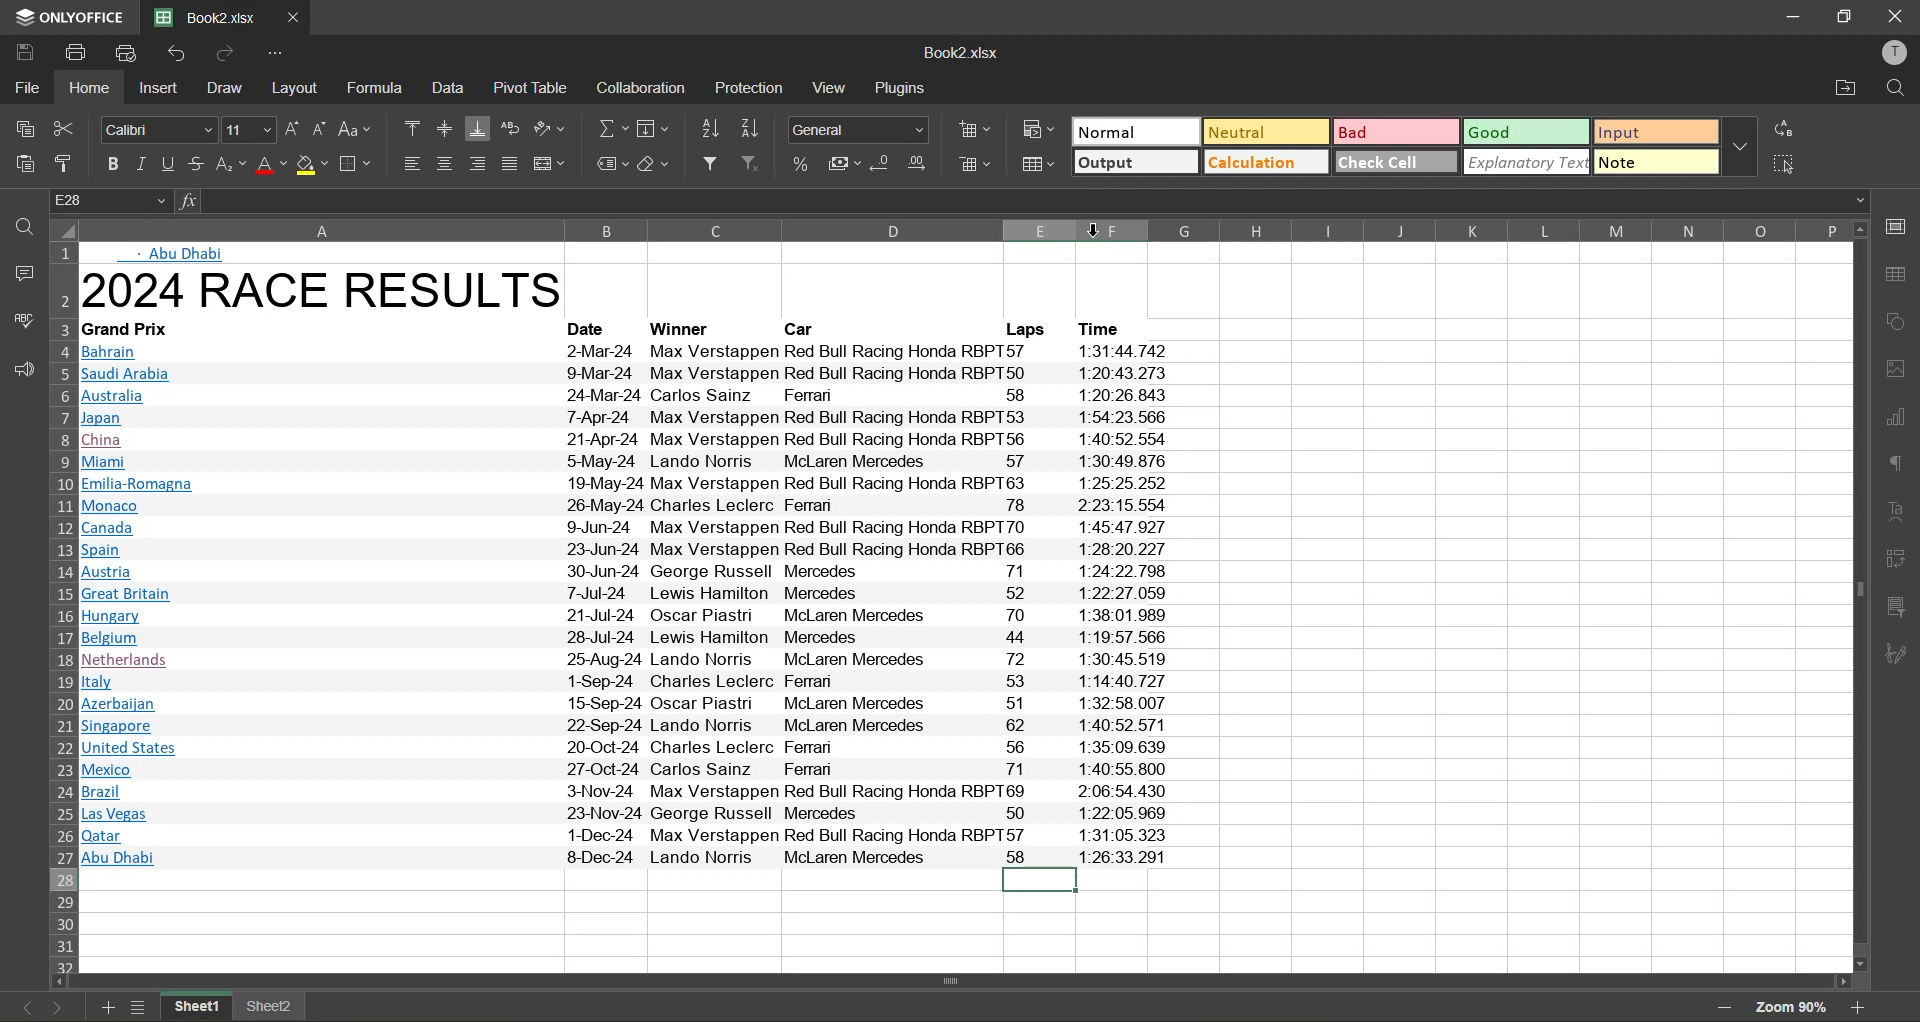 The width and height of the screenshot is (1920, 1022). Describe the element at coordinates (294, 129) in the screenshot. I see `increment size` at that location.